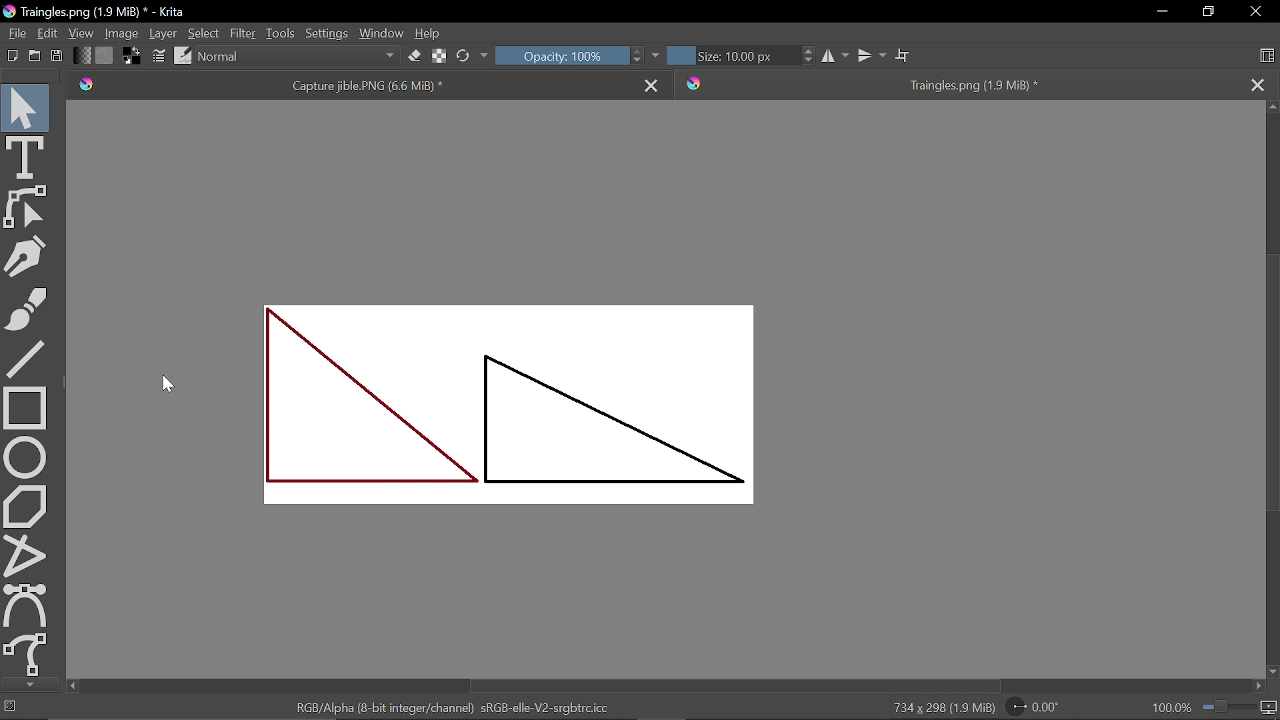 Image resolution: width=1280 pixels, height=720 pixels. Describe the element at coordinates (34, 56) in the screenshot. I see `Open document` at that location.